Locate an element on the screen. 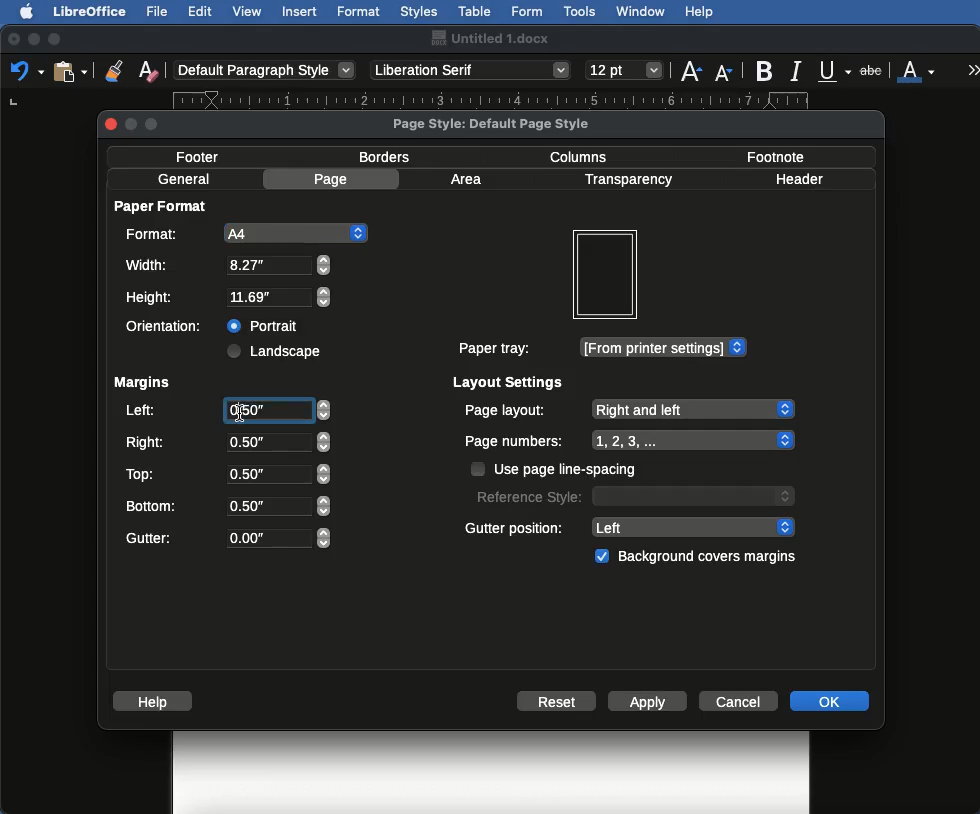  Format is located at coordinates (360, 12).